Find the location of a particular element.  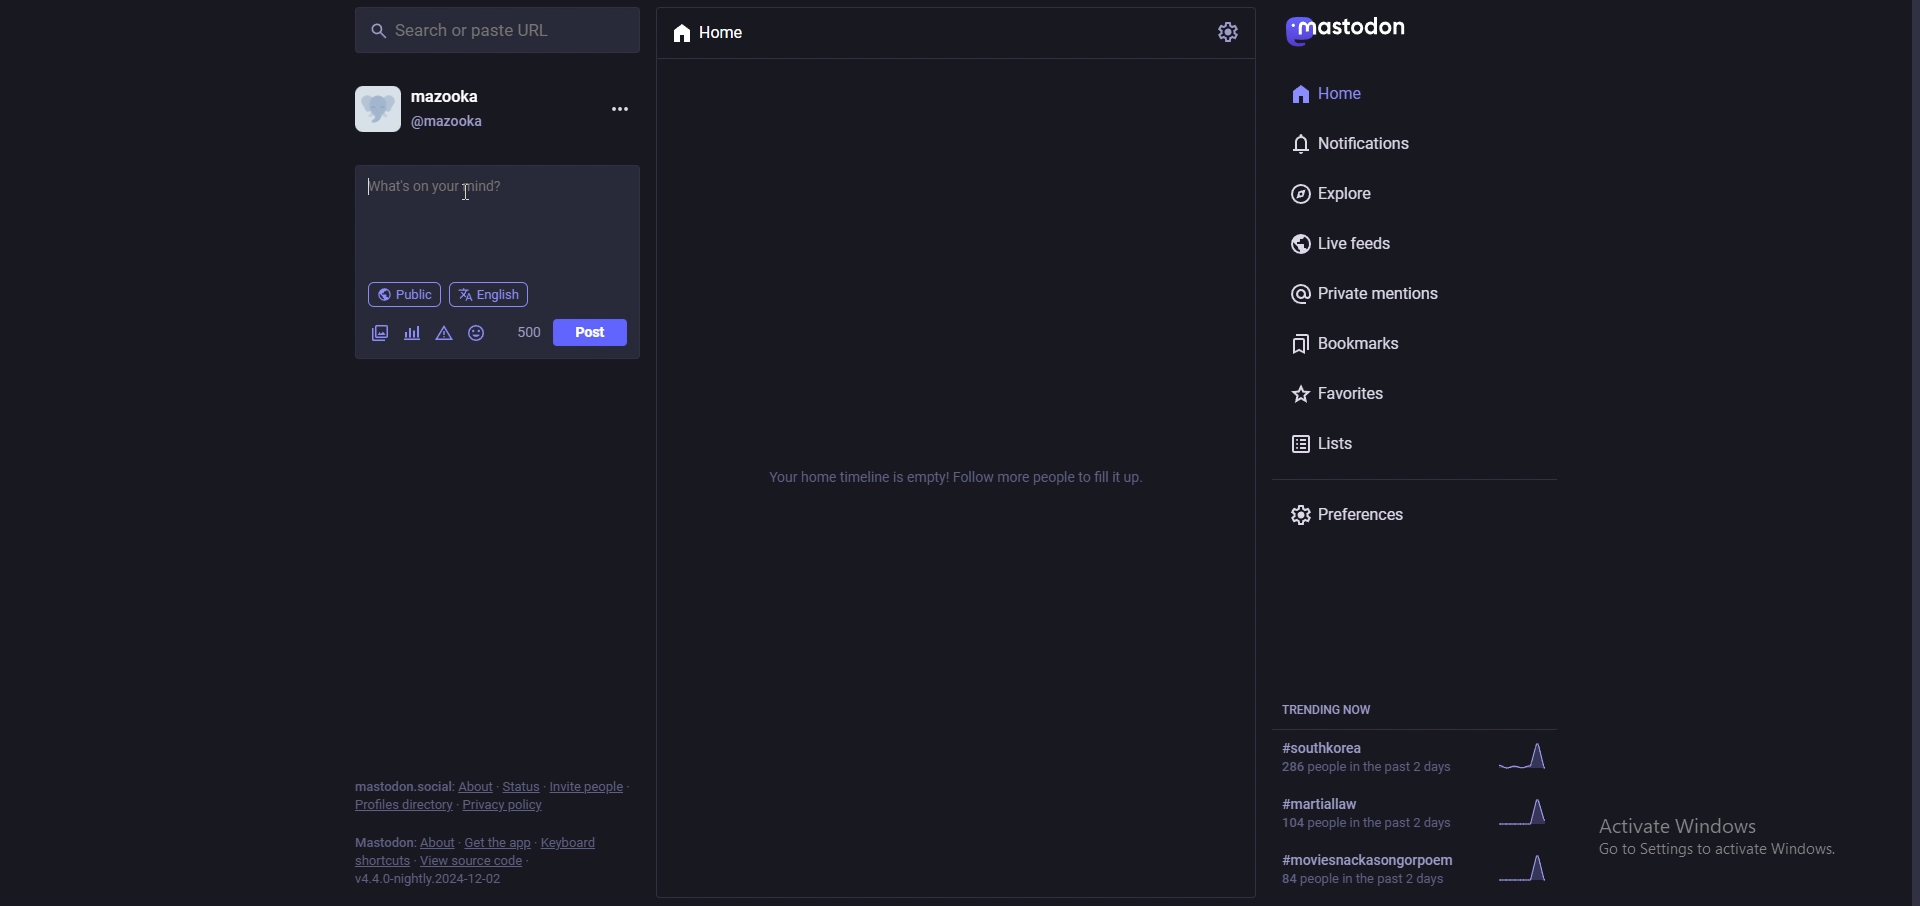

explore is located at coordinates (1398, 190).